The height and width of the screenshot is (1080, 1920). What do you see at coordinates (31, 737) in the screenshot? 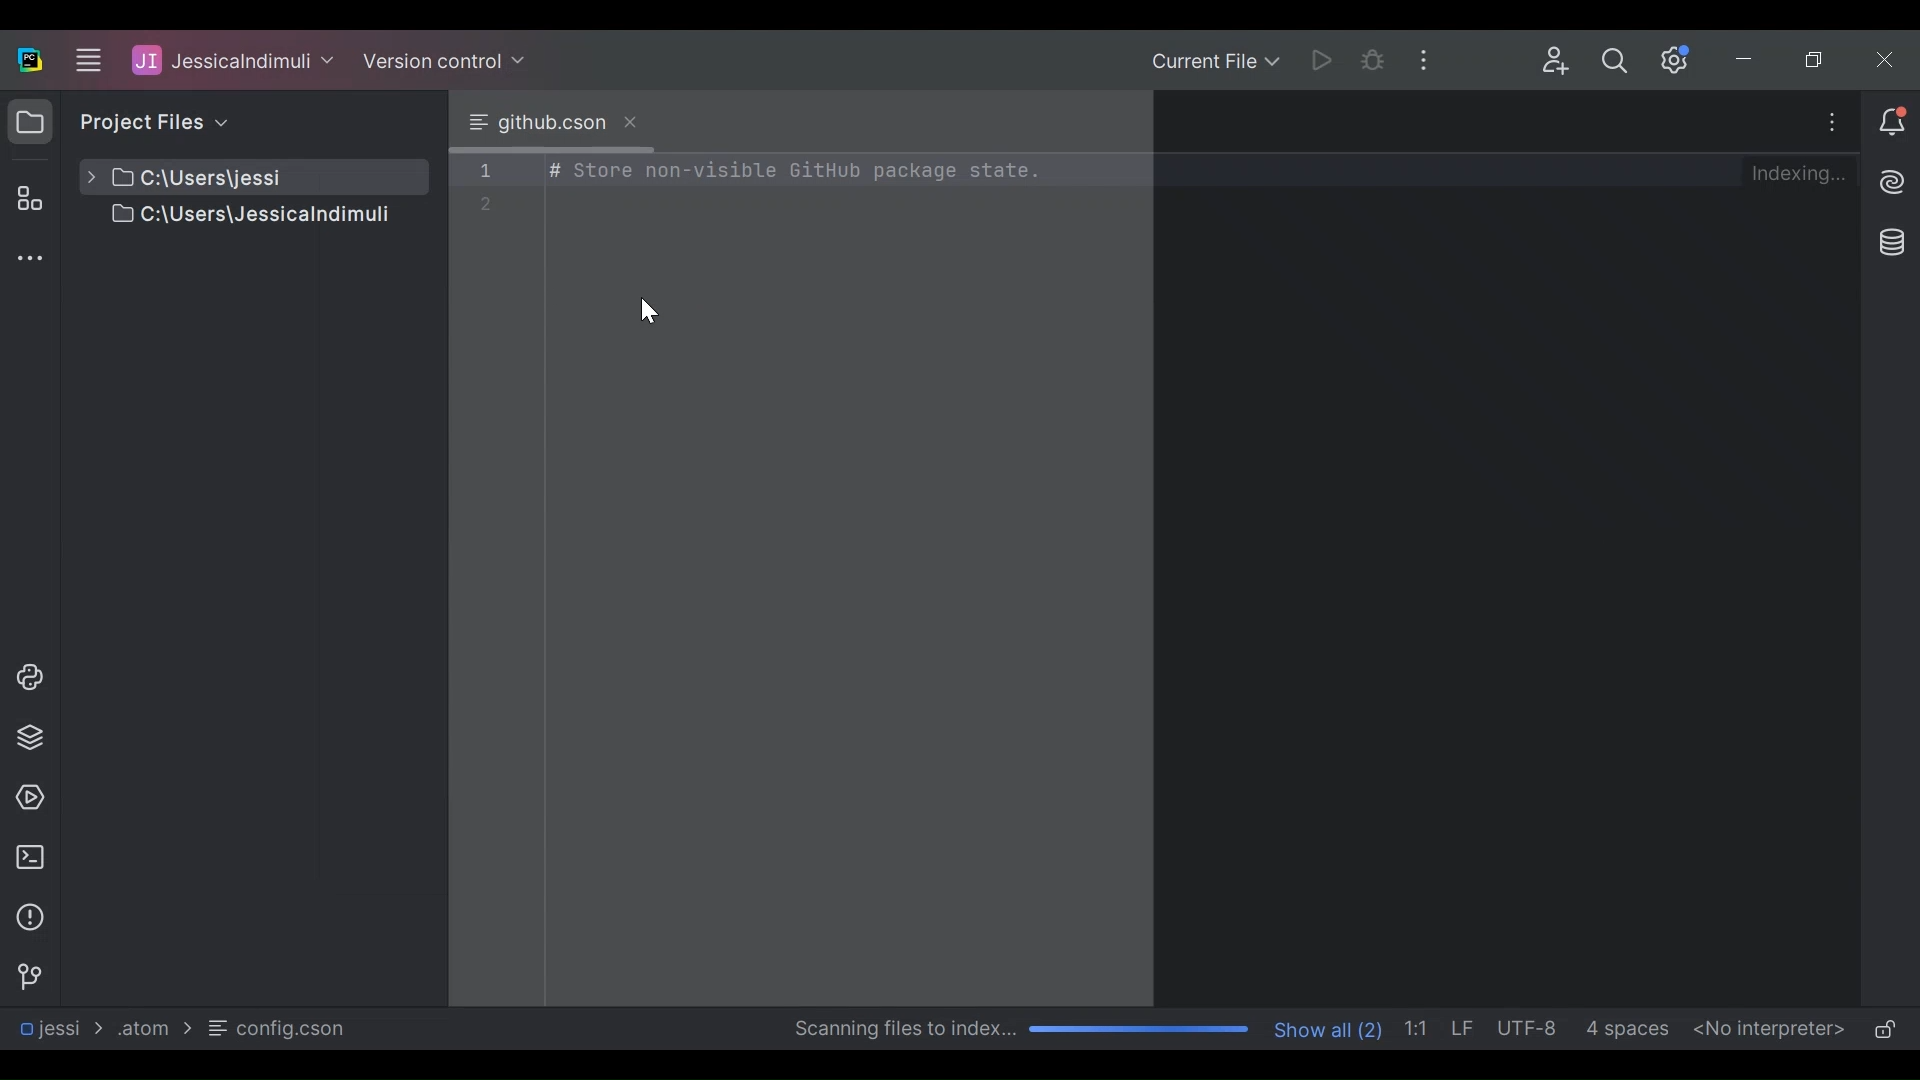
I see `Python` at bounding box center [31, 737].